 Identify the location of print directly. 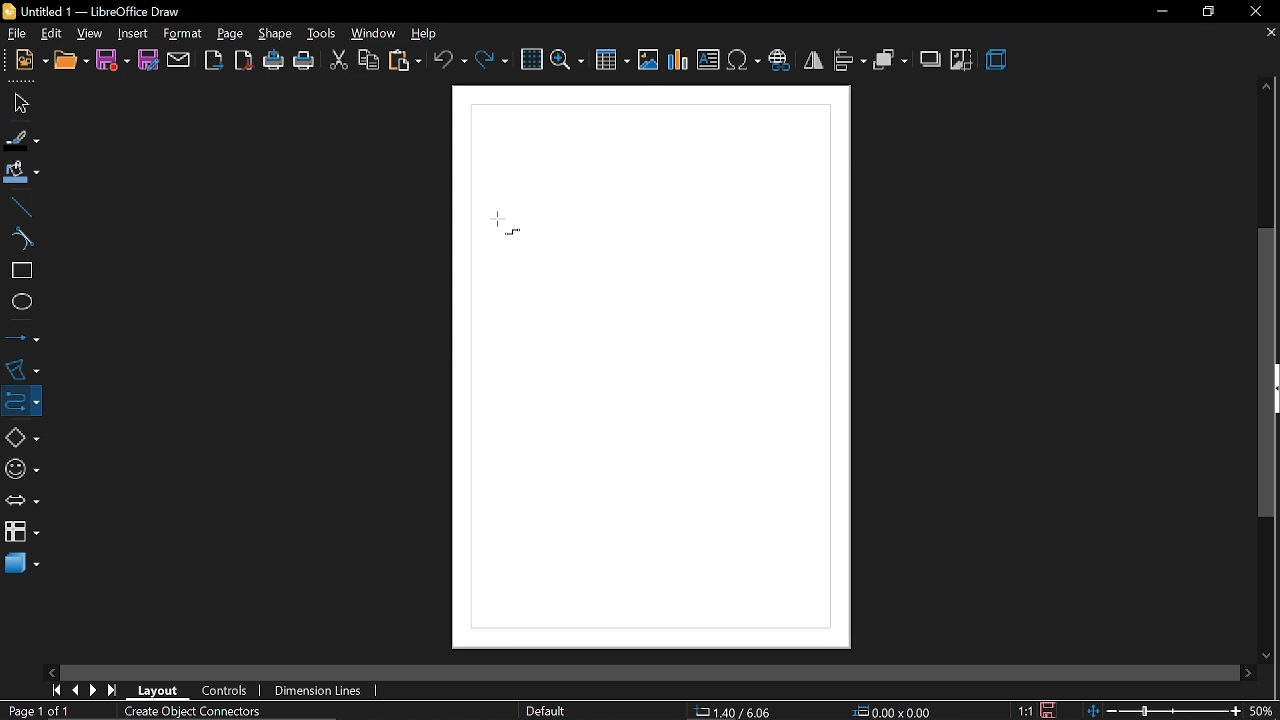
(274, 62).